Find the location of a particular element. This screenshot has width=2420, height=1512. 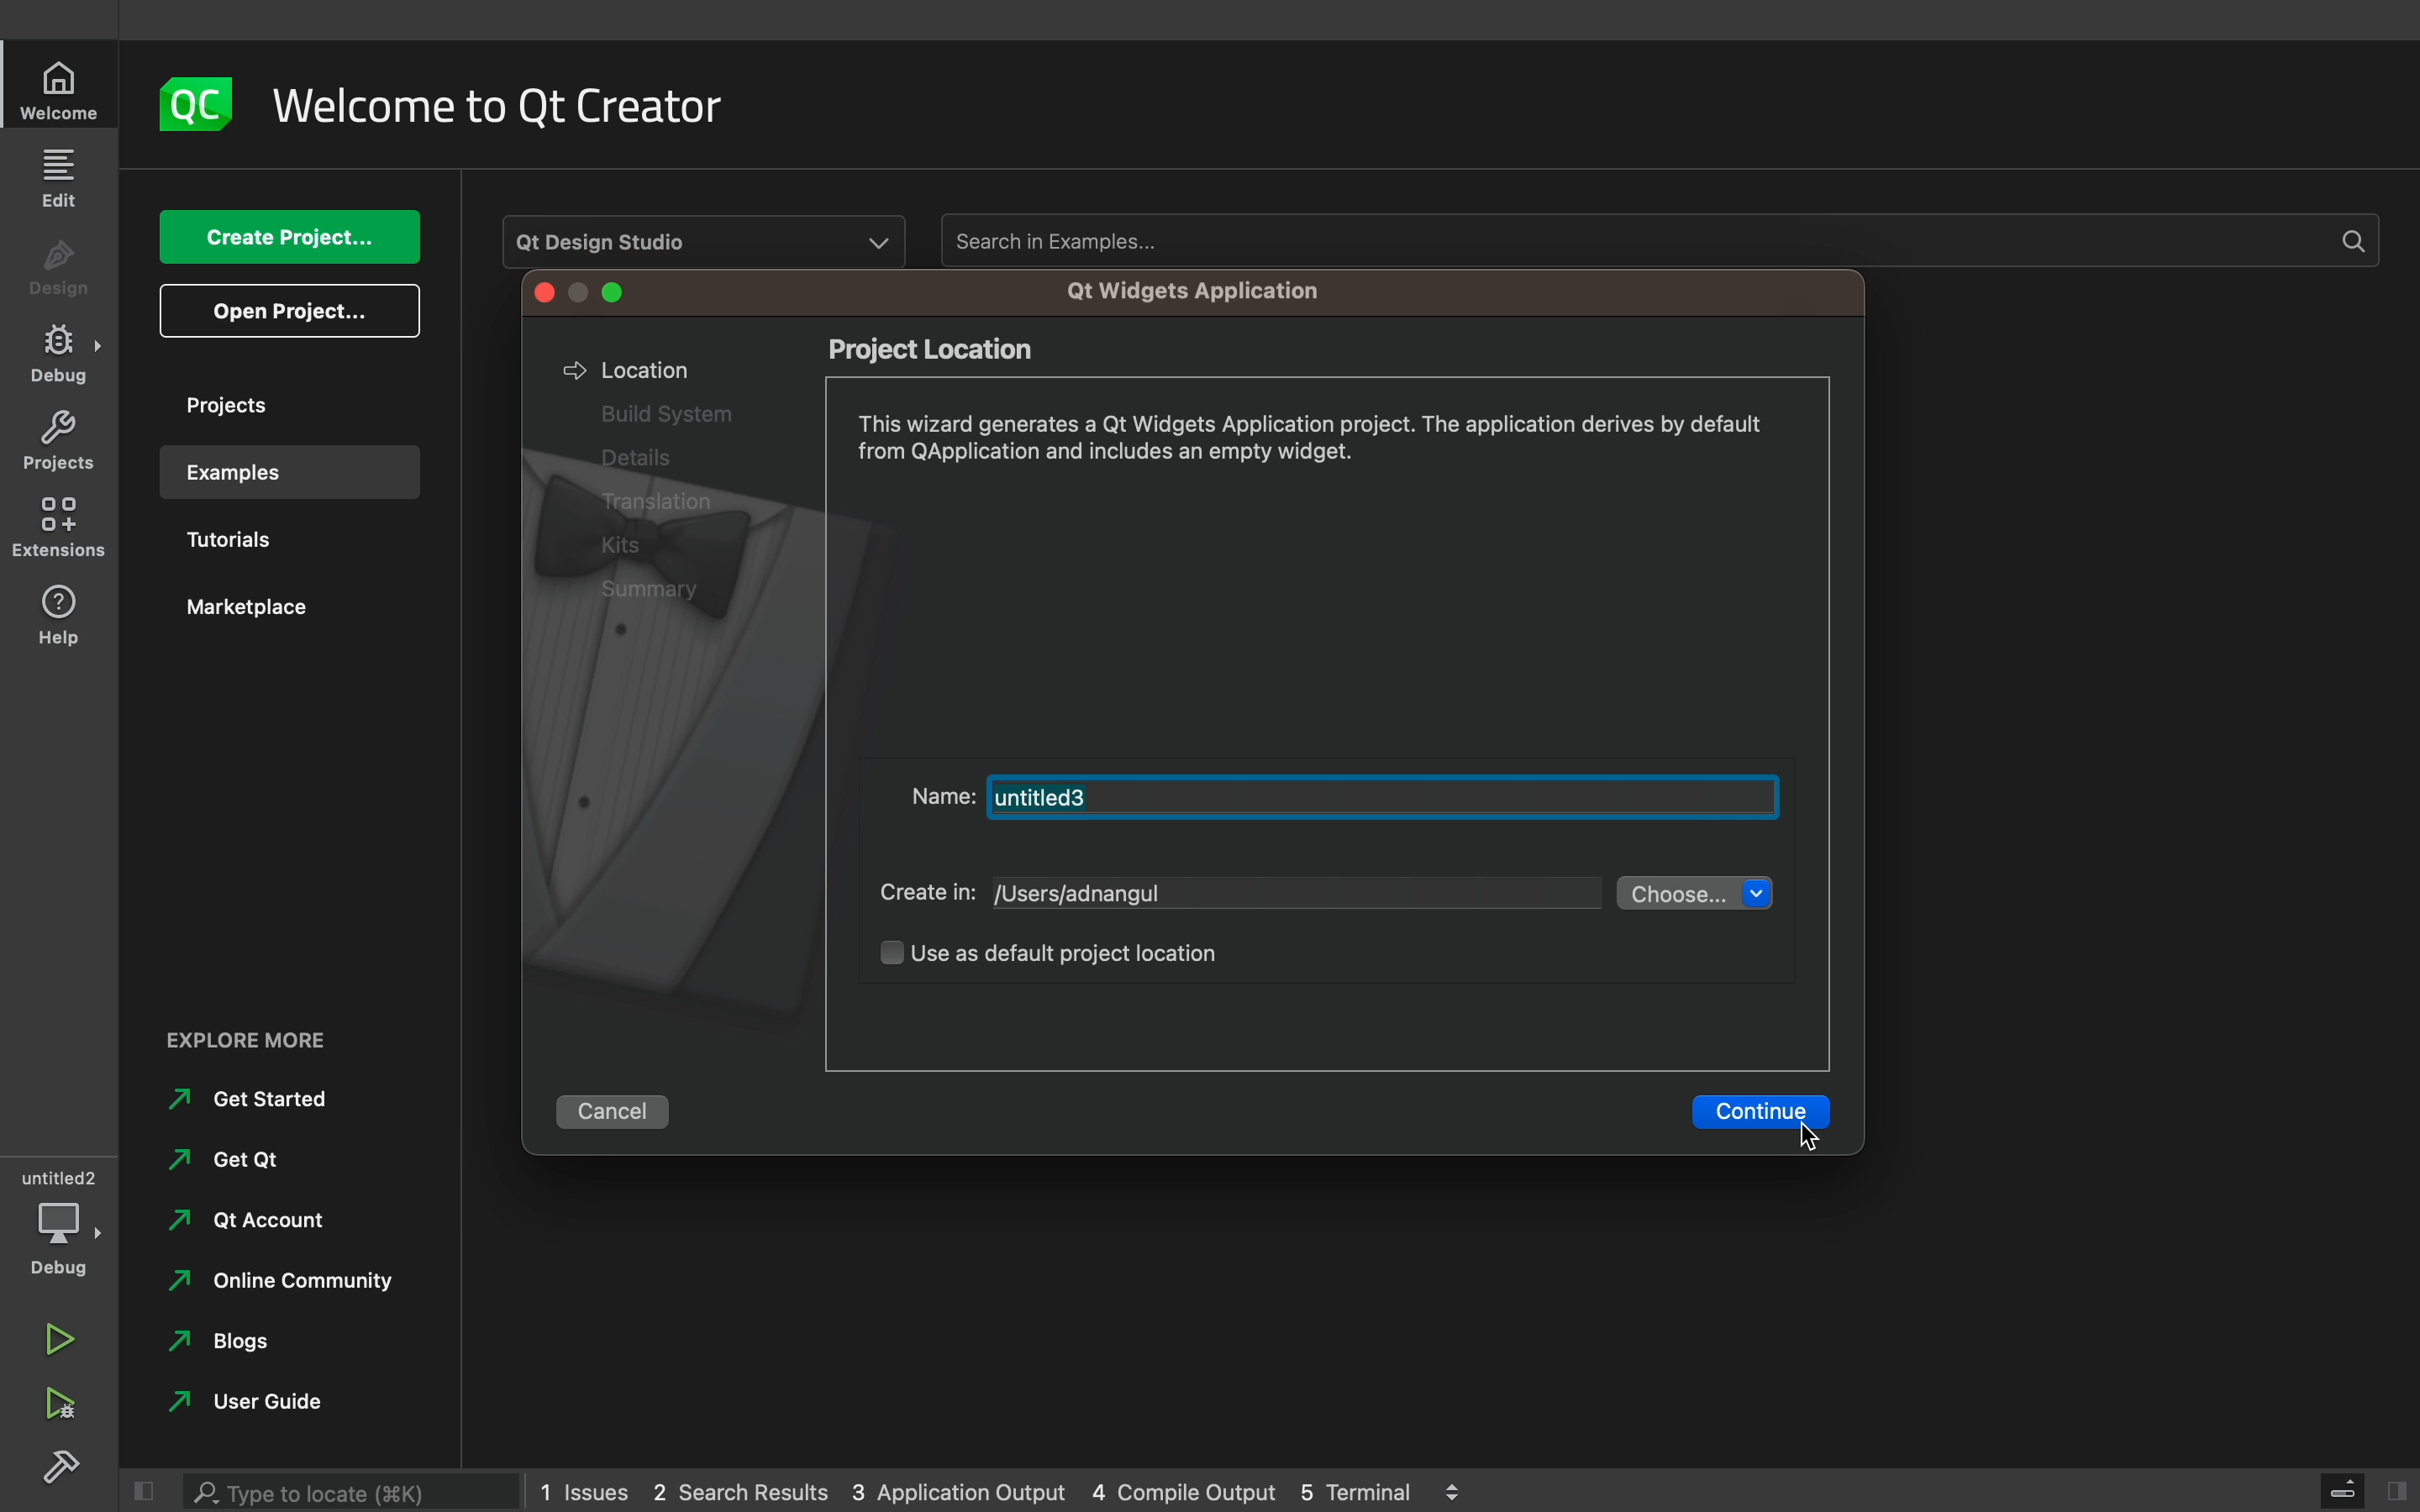

etails is located at coordinates (628, 457).